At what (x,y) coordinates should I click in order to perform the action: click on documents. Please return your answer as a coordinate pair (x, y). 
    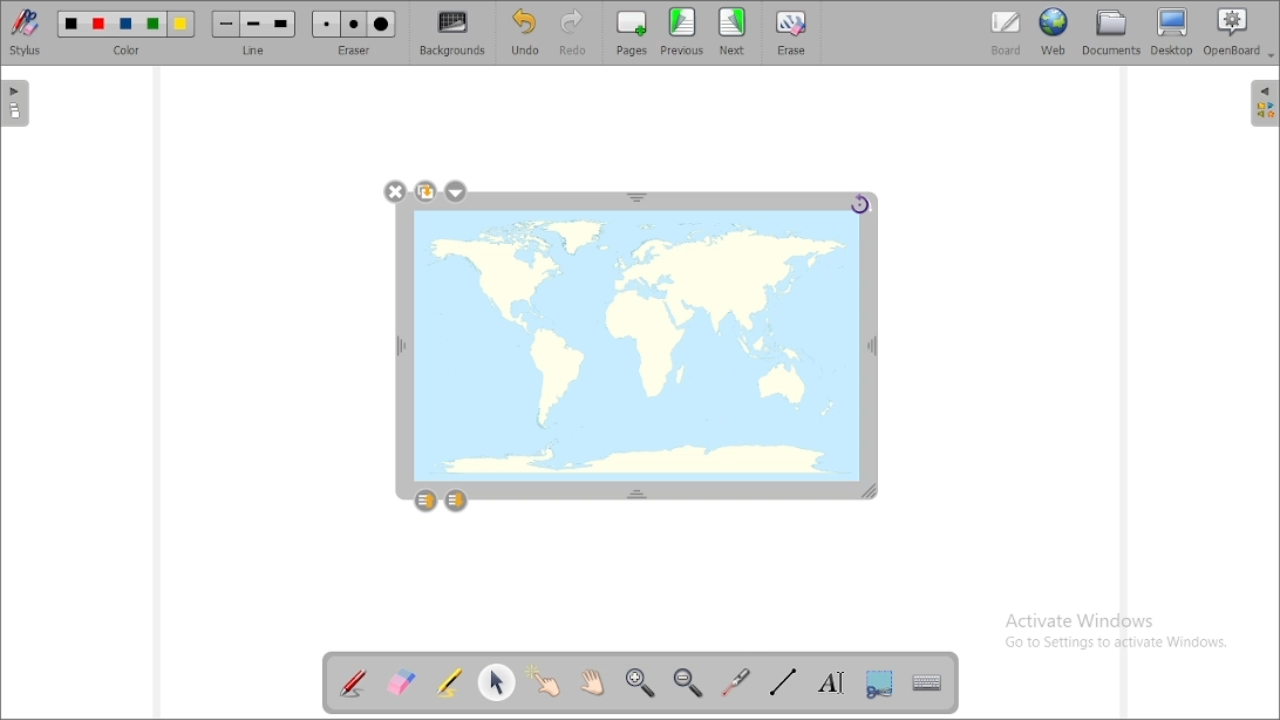
    Looking at the image, I should click on (1111, 33).